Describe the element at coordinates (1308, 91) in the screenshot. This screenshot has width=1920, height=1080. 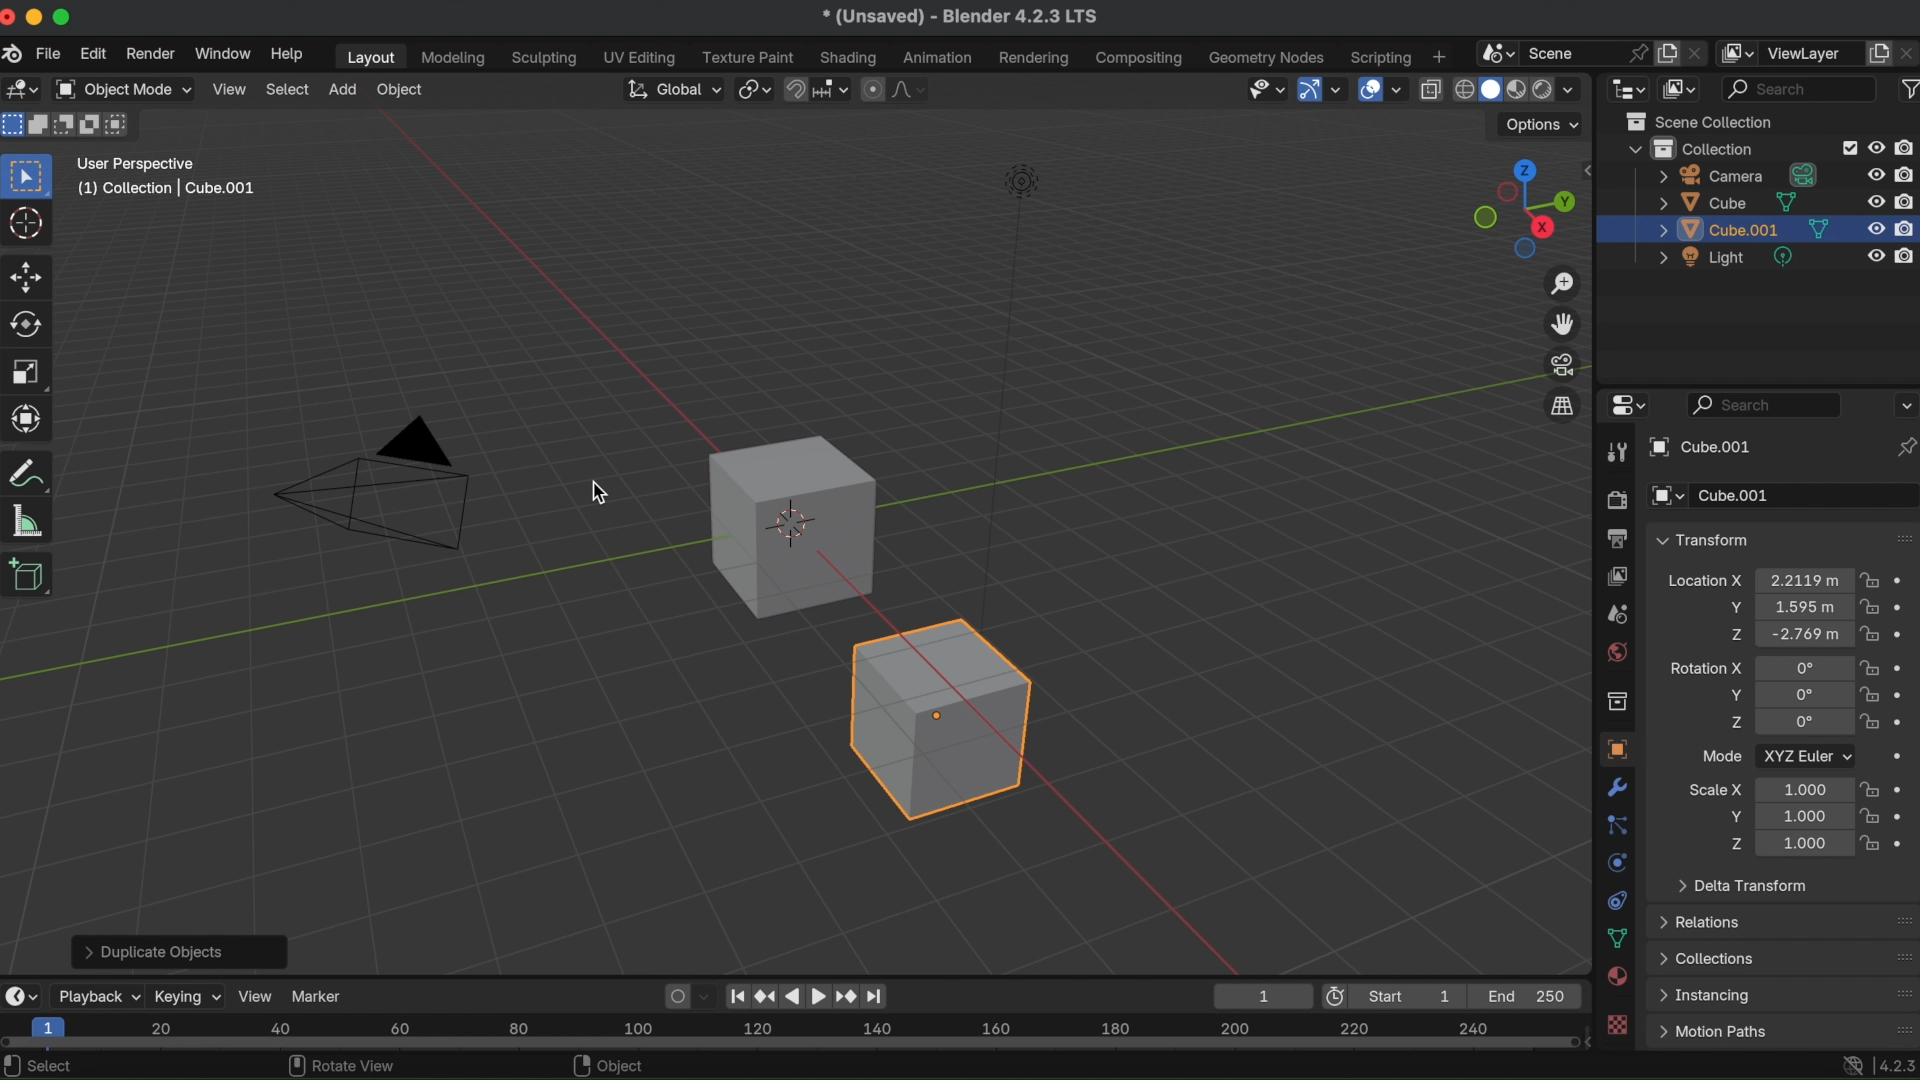
I see `show gizmo` at that location.